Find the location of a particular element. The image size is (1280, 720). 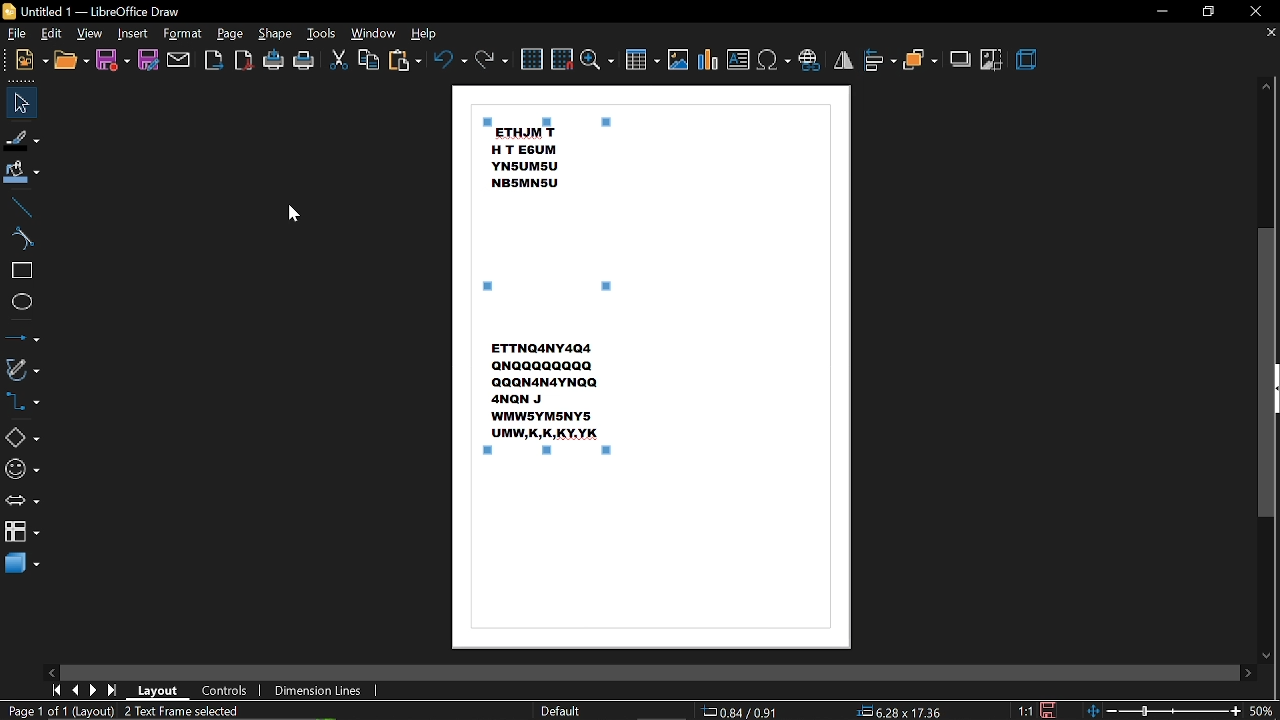

save as is located at coordinates (148, 62).